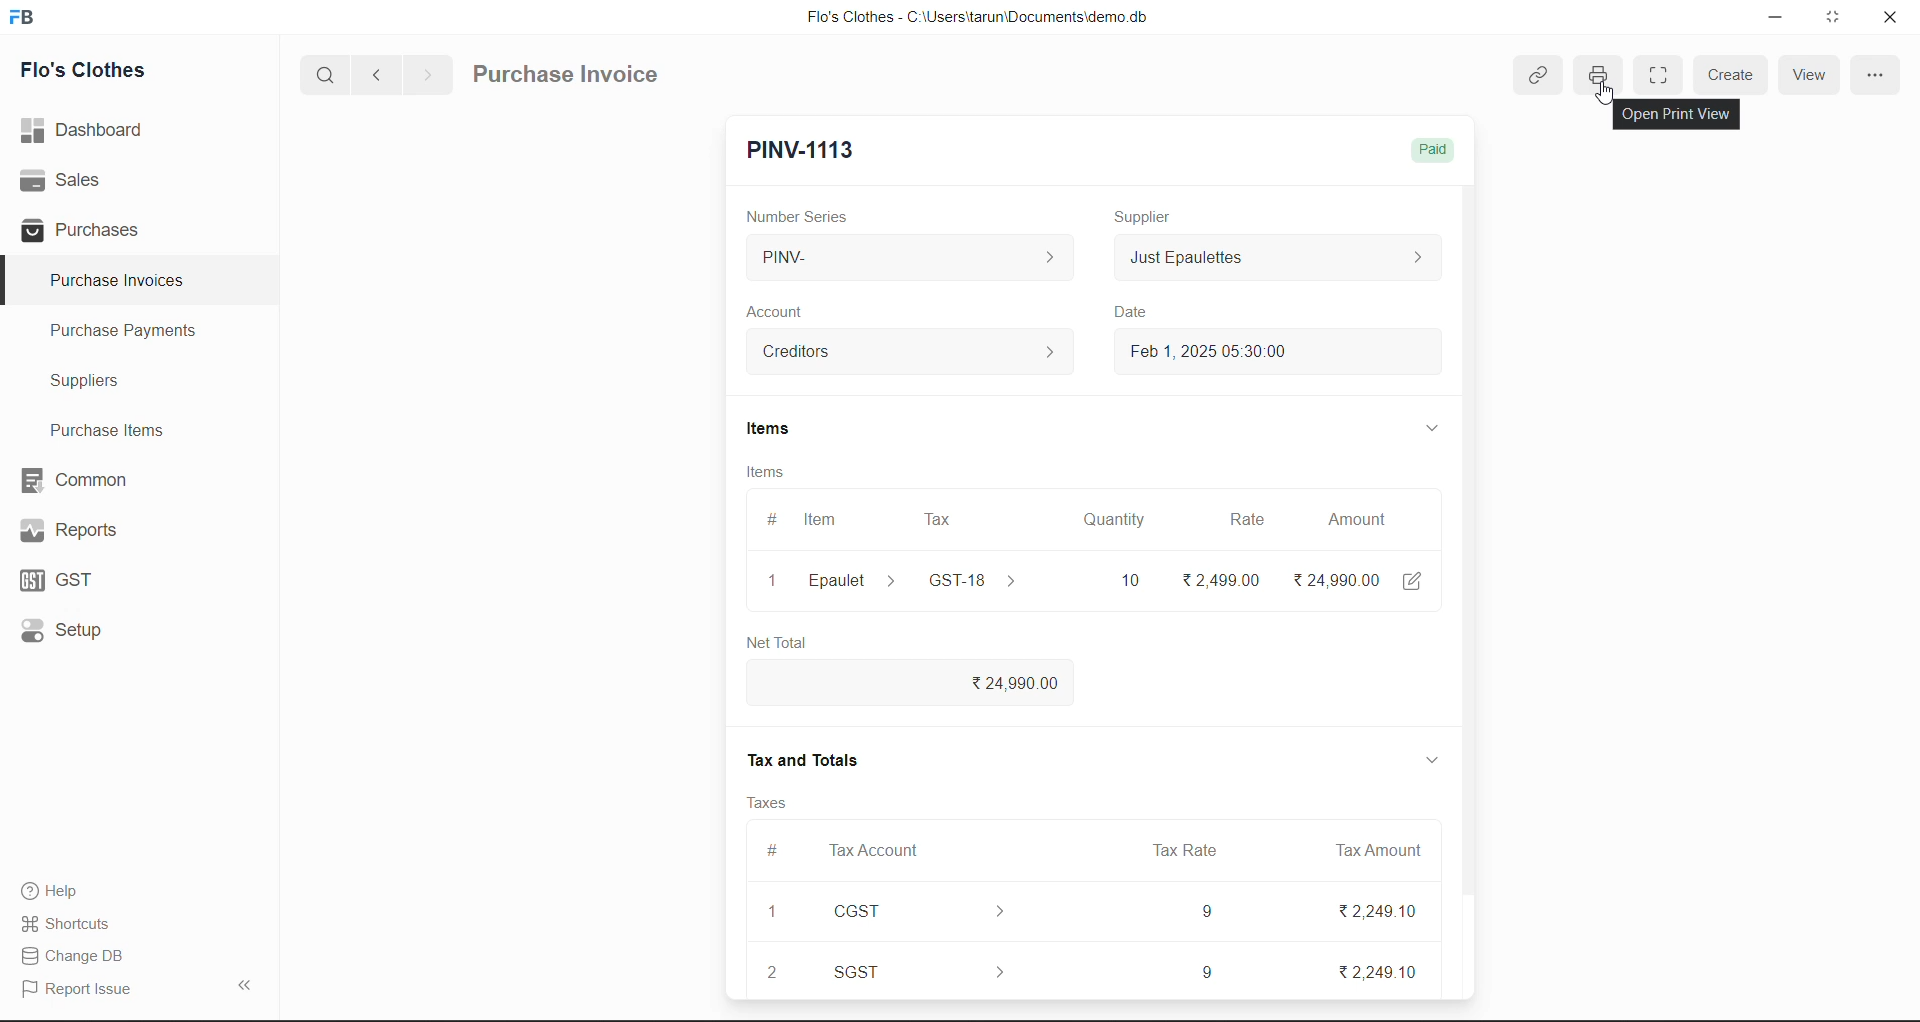 This screenshot has height=1022, width=1920. What do you see at coordinates (1206, 915) in the screenshot?
I see `9` at bounding box center [1206, 915].